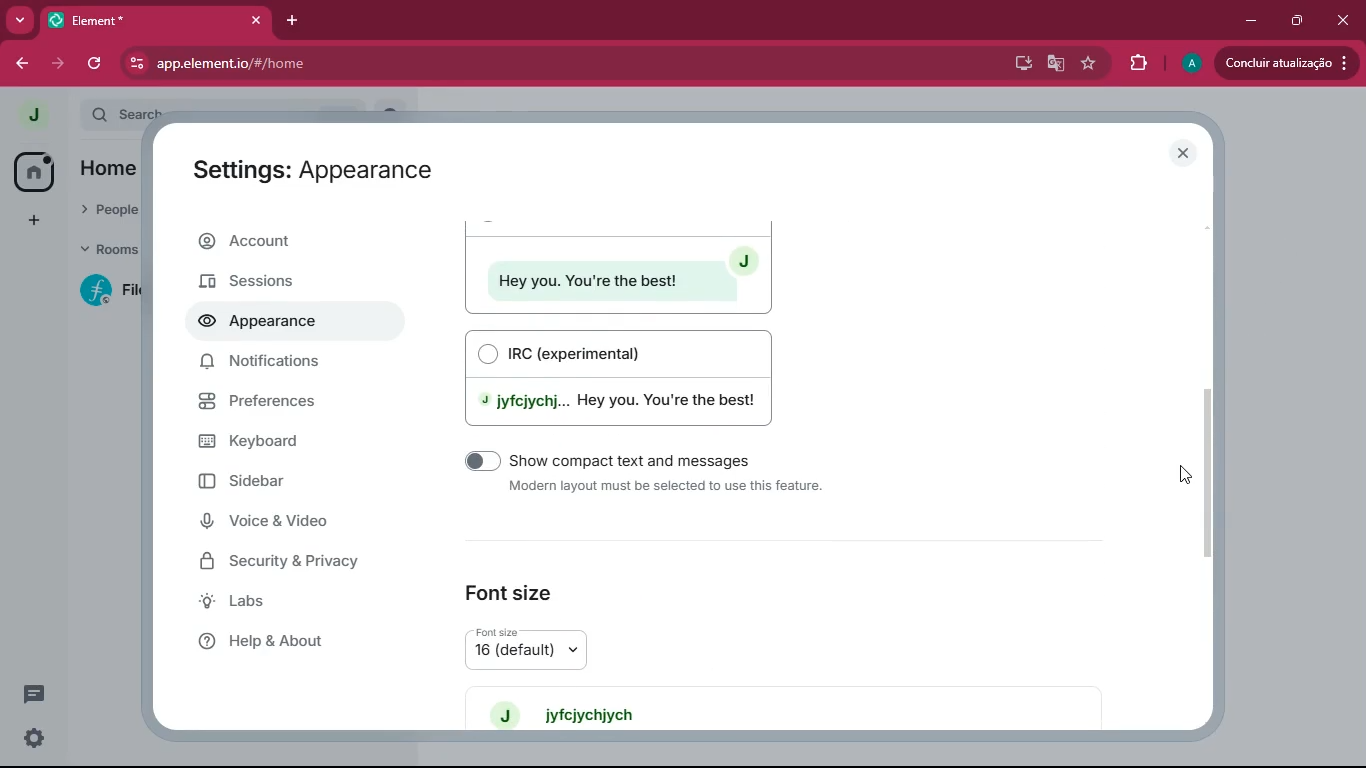 Image resolution: width=1366 pixels, height=768 pixels. Describe the element at coordinates (669, 488) in the screenshot. I see `‘Modern layout must be selected to use this feature.` at that location.